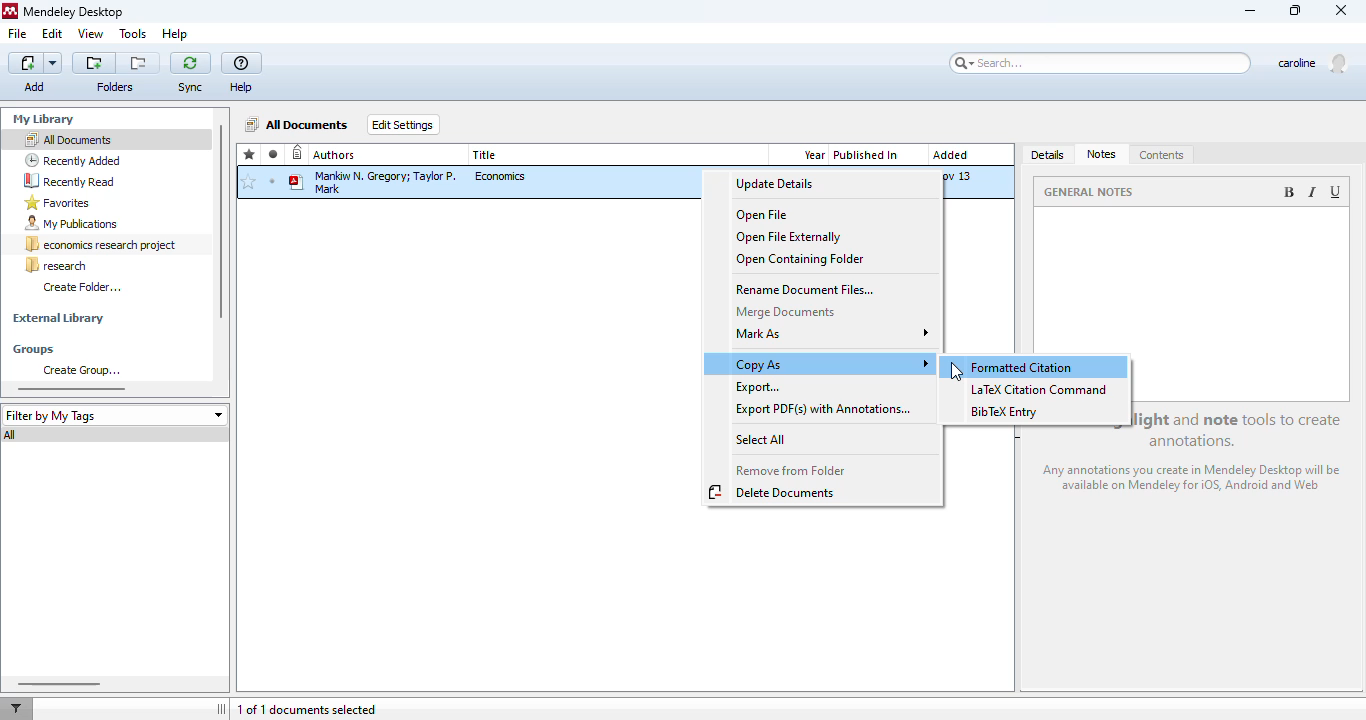 The width and height of the screenshot is (1366, 720). I want to click on Help, so click(245, 87).